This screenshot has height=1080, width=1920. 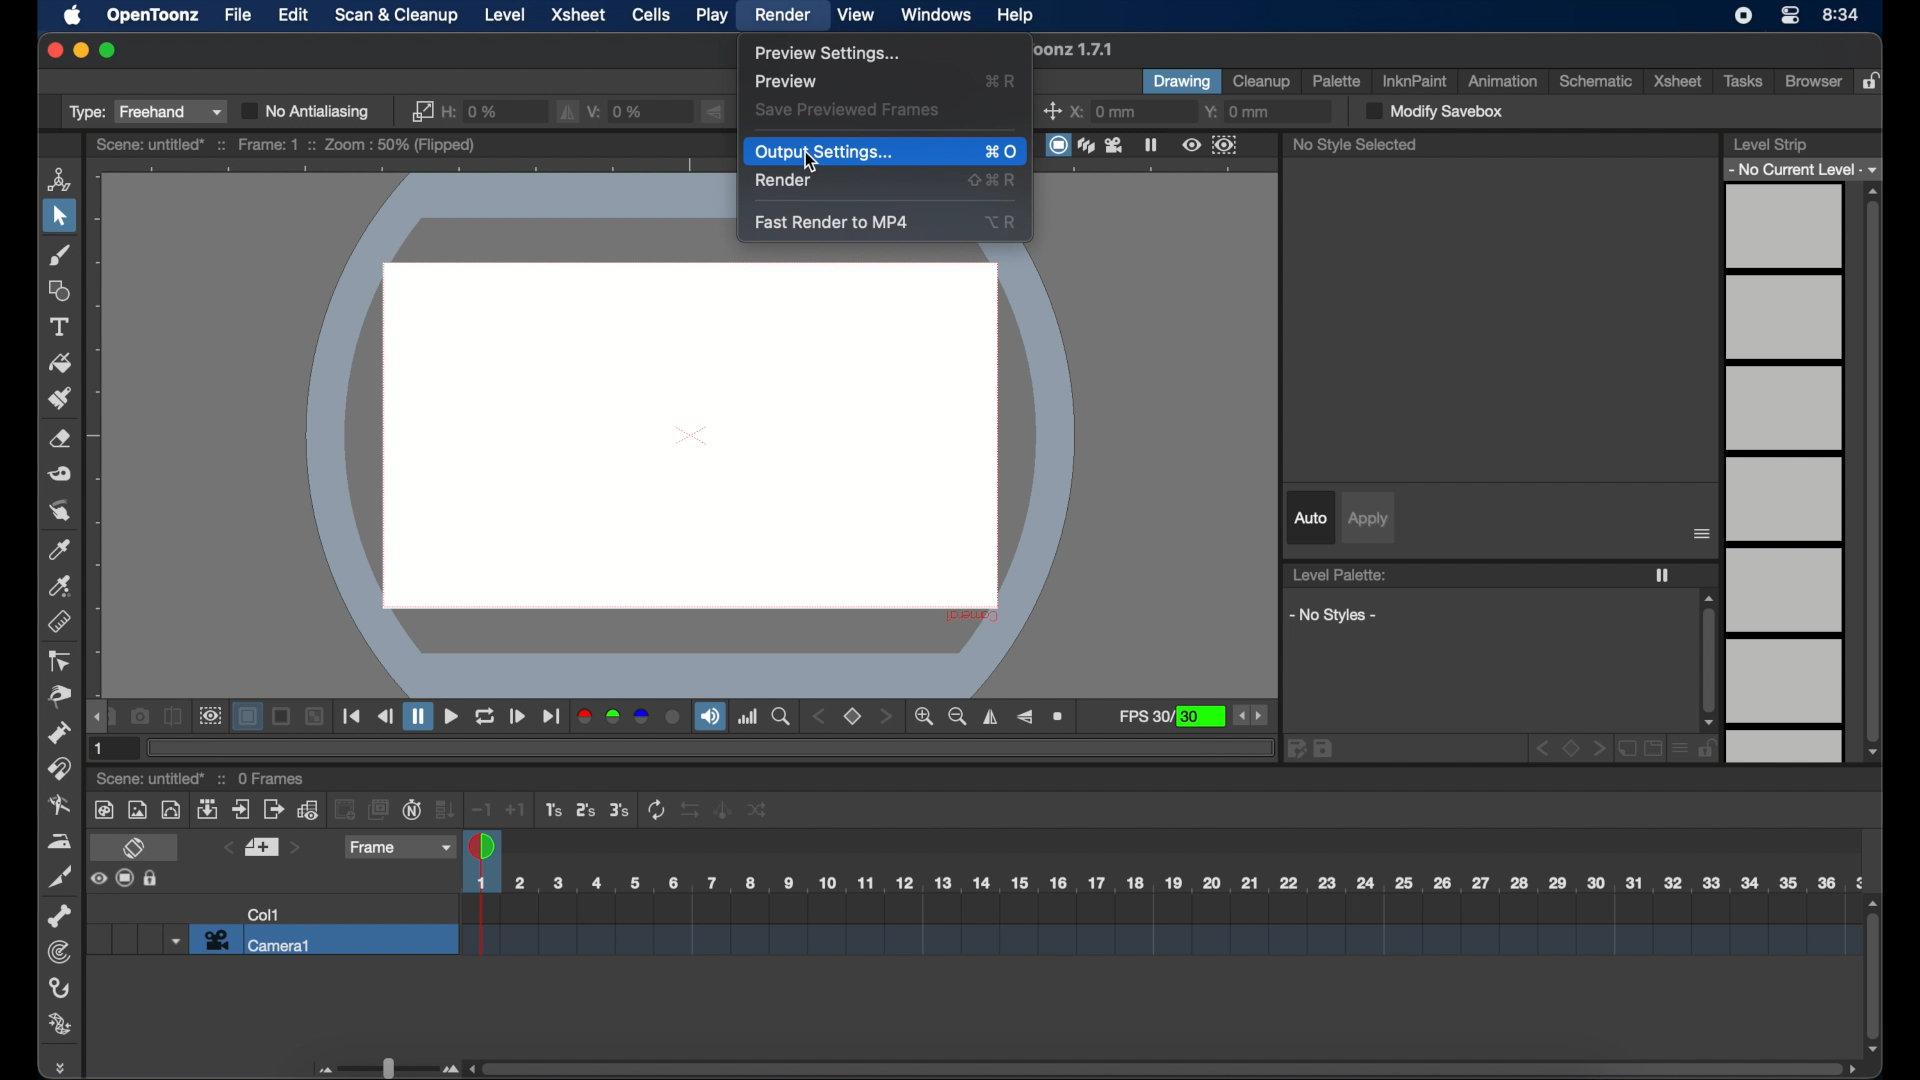 What do you see at coordinates (505, 15) in the screenshot?
I see `level` at bounding box center [505, 15].